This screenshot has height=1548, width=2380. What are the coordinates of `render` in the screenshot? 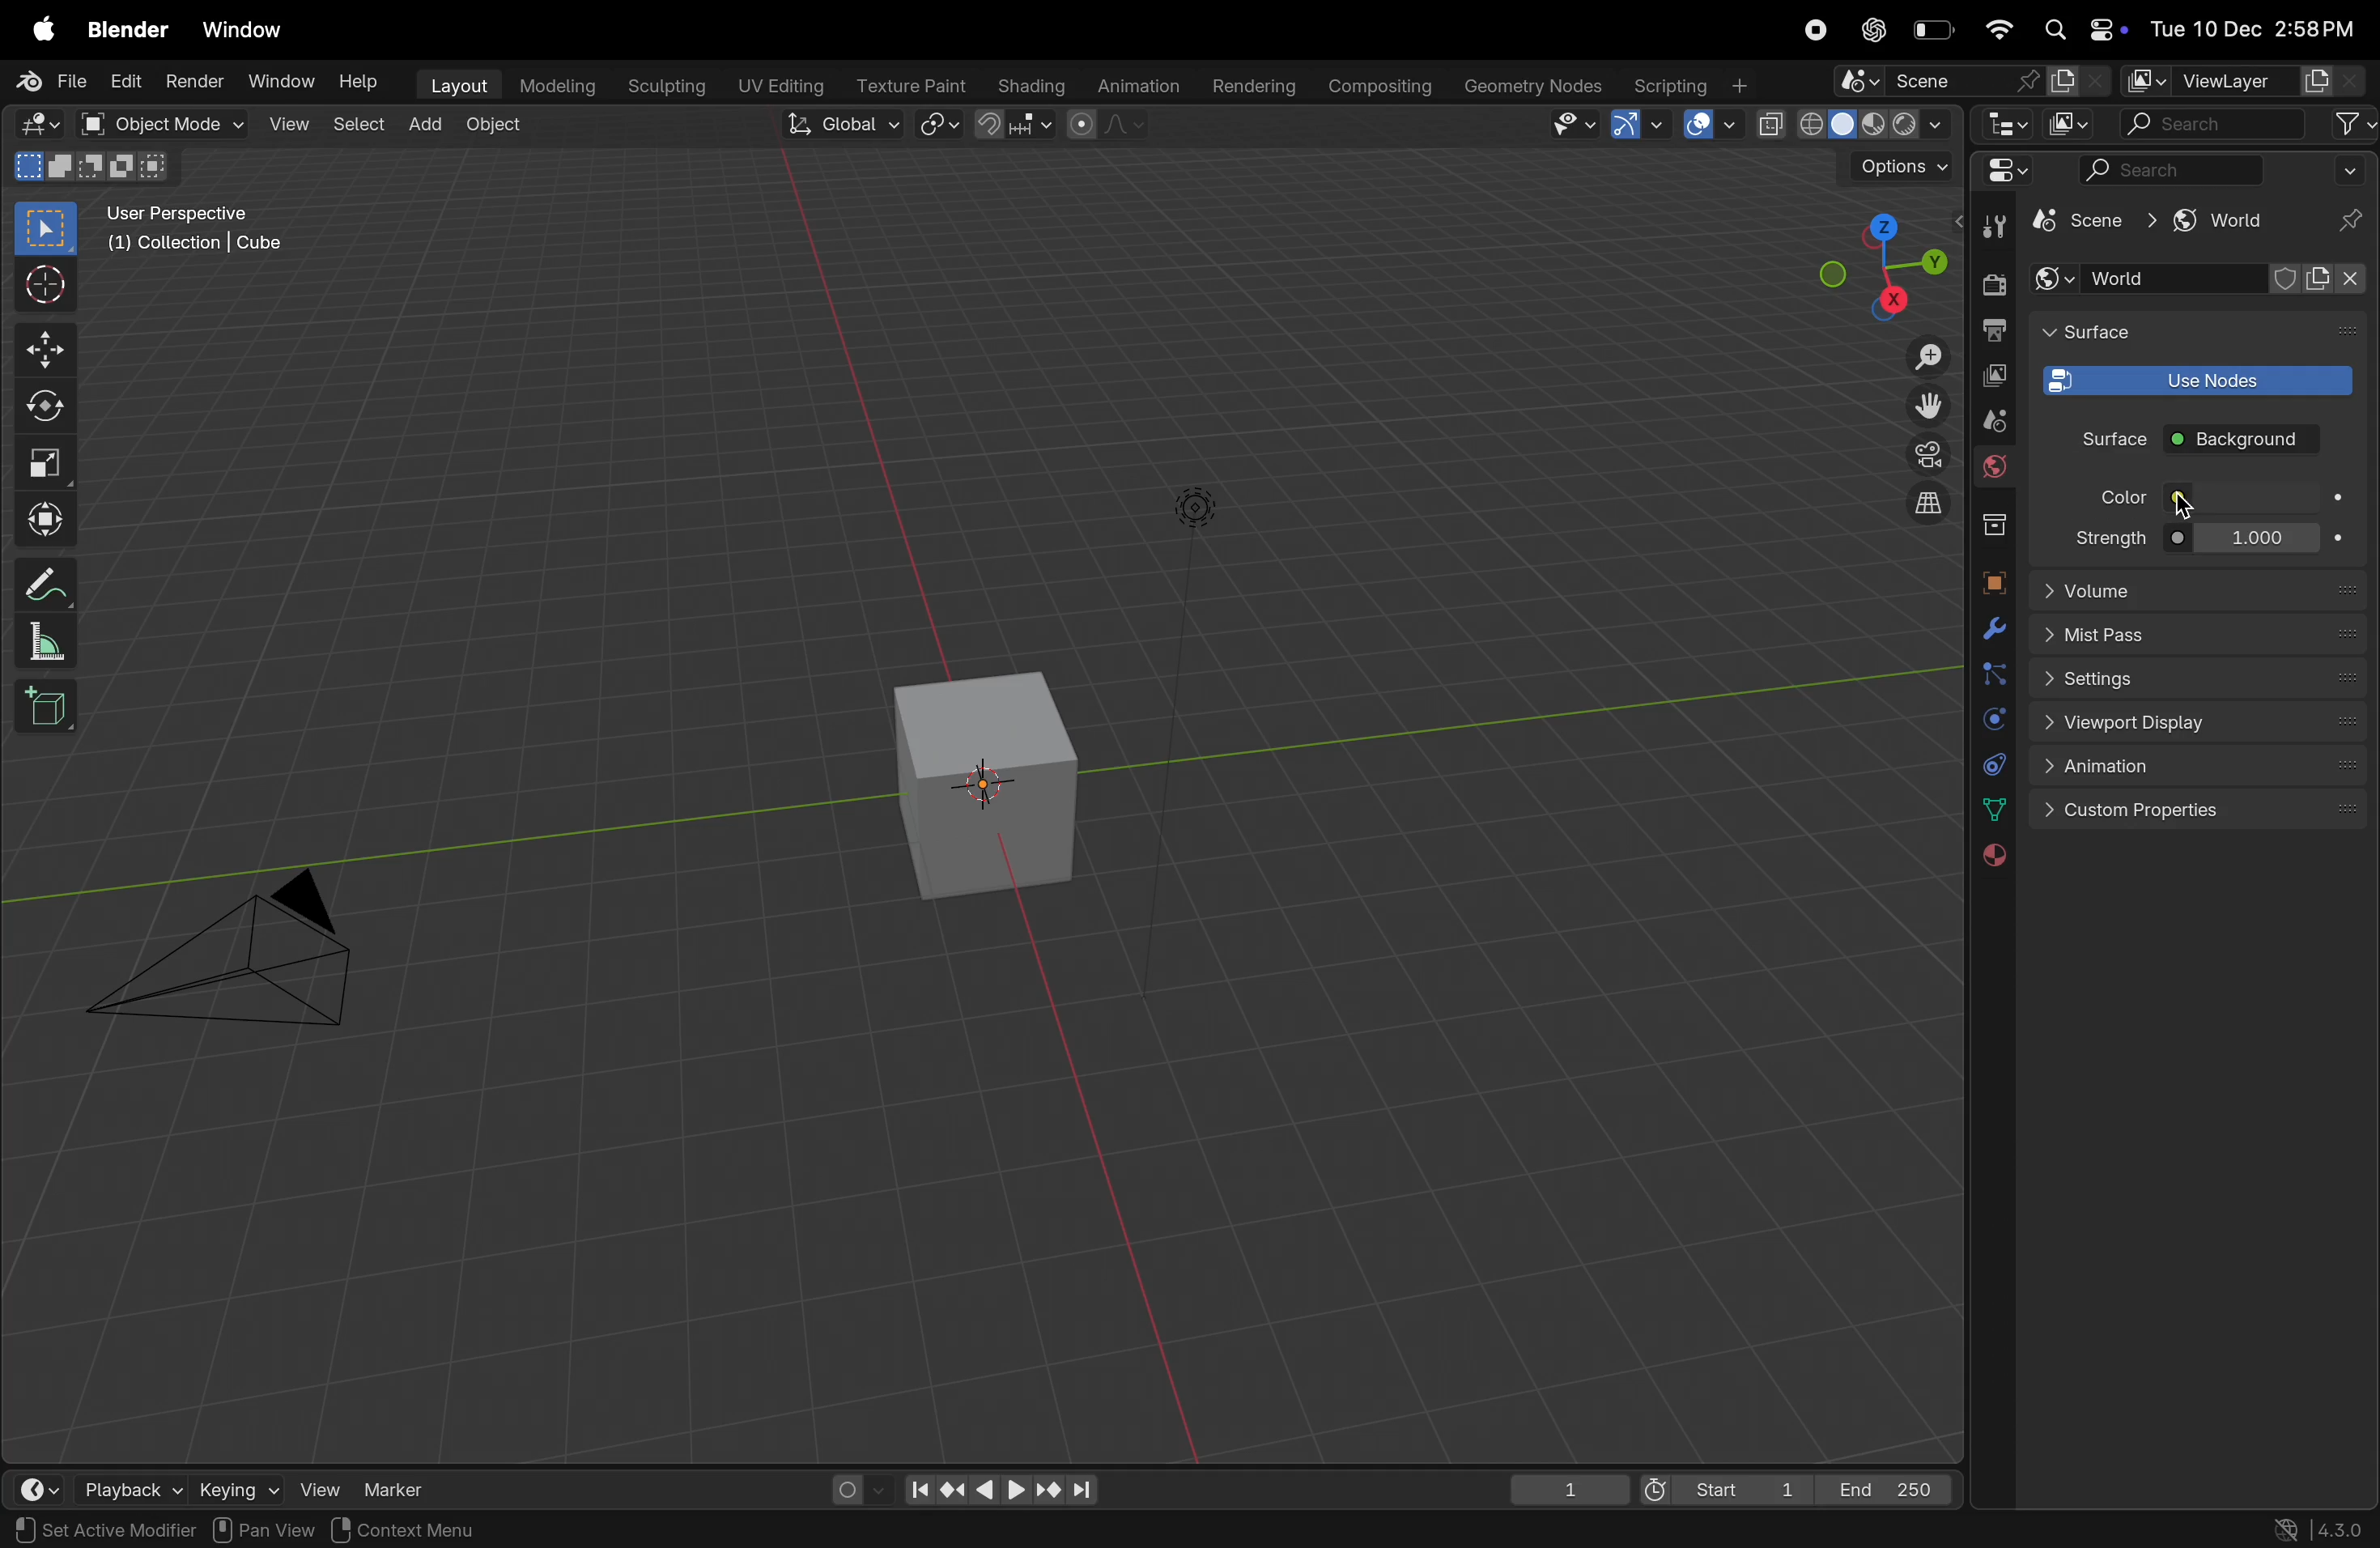 It's located at (1992, 285).